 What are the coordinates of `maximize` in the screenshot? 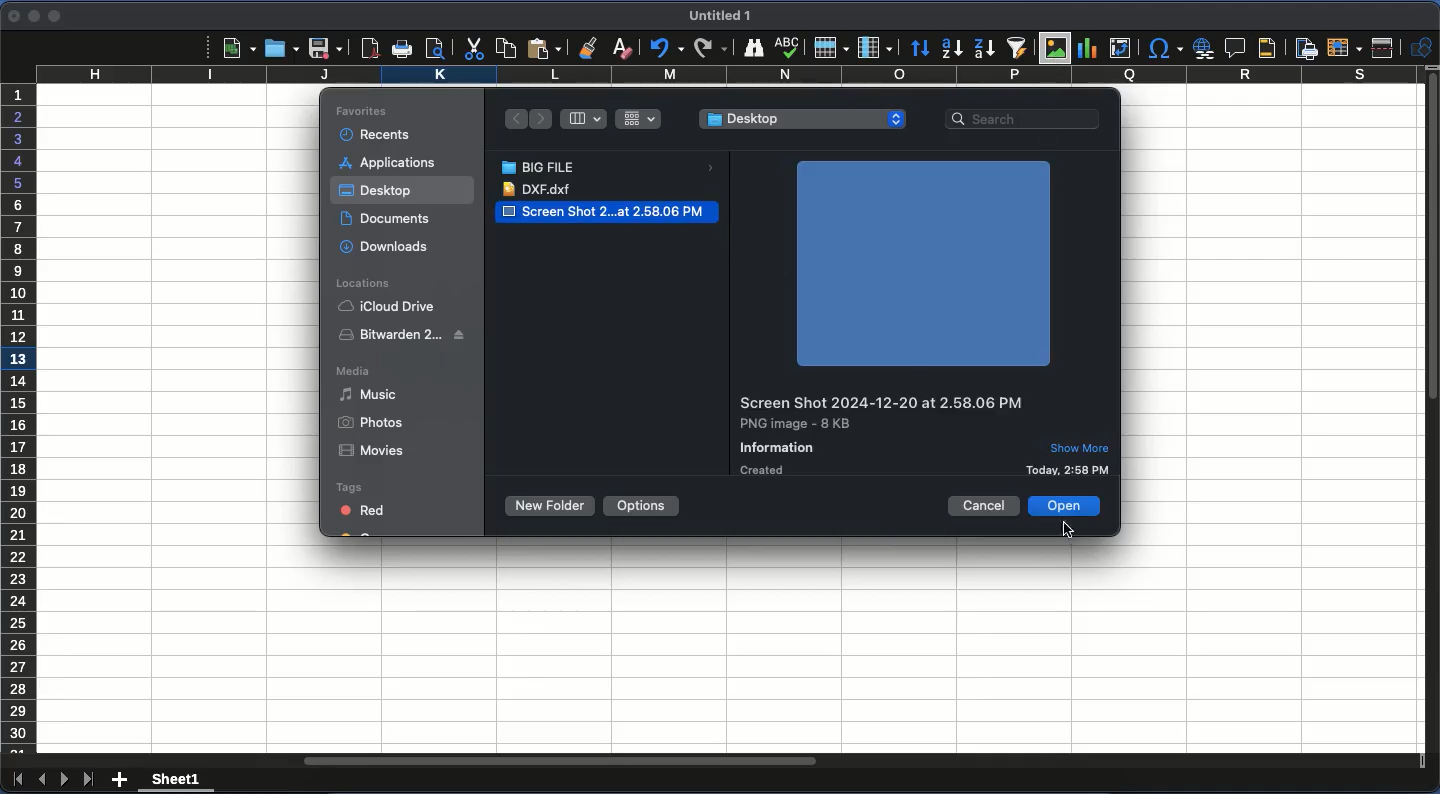 It's located at (52, 17).